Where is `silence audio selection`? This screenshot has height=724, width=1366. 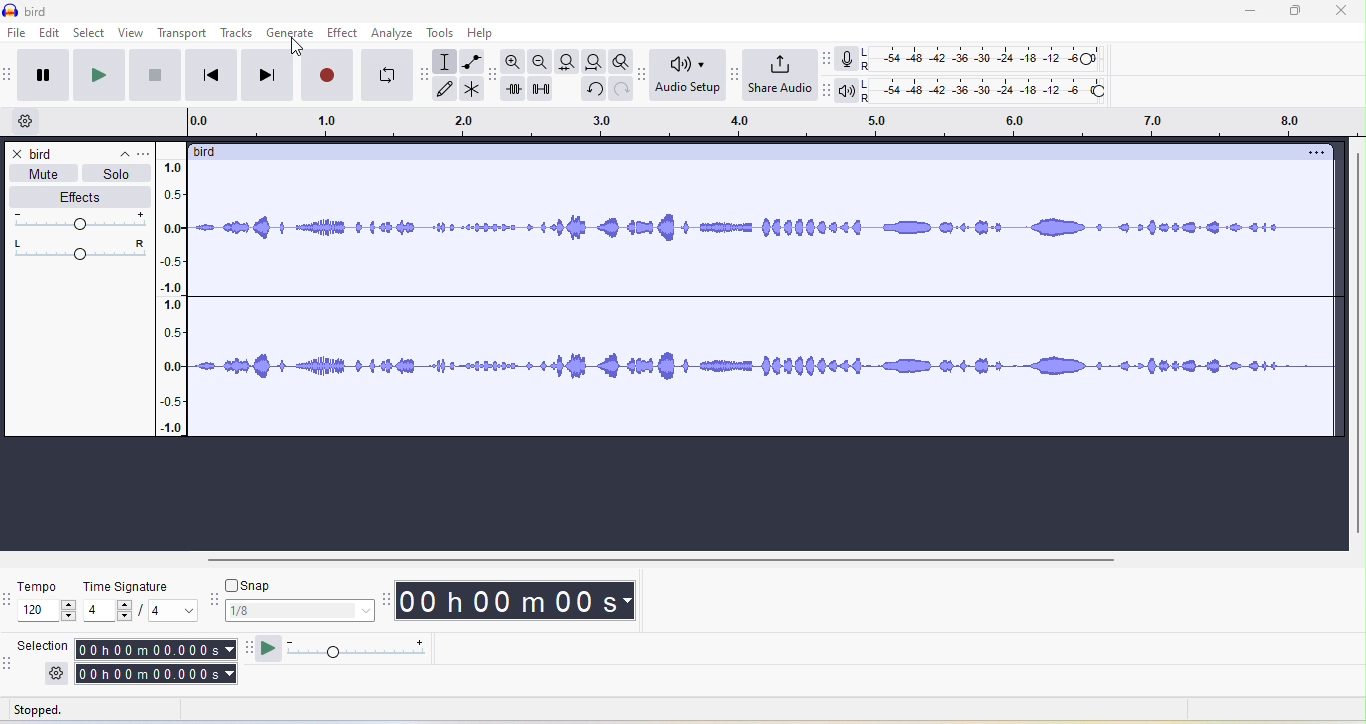 silence audio selection is located at coordinates (543, 90).